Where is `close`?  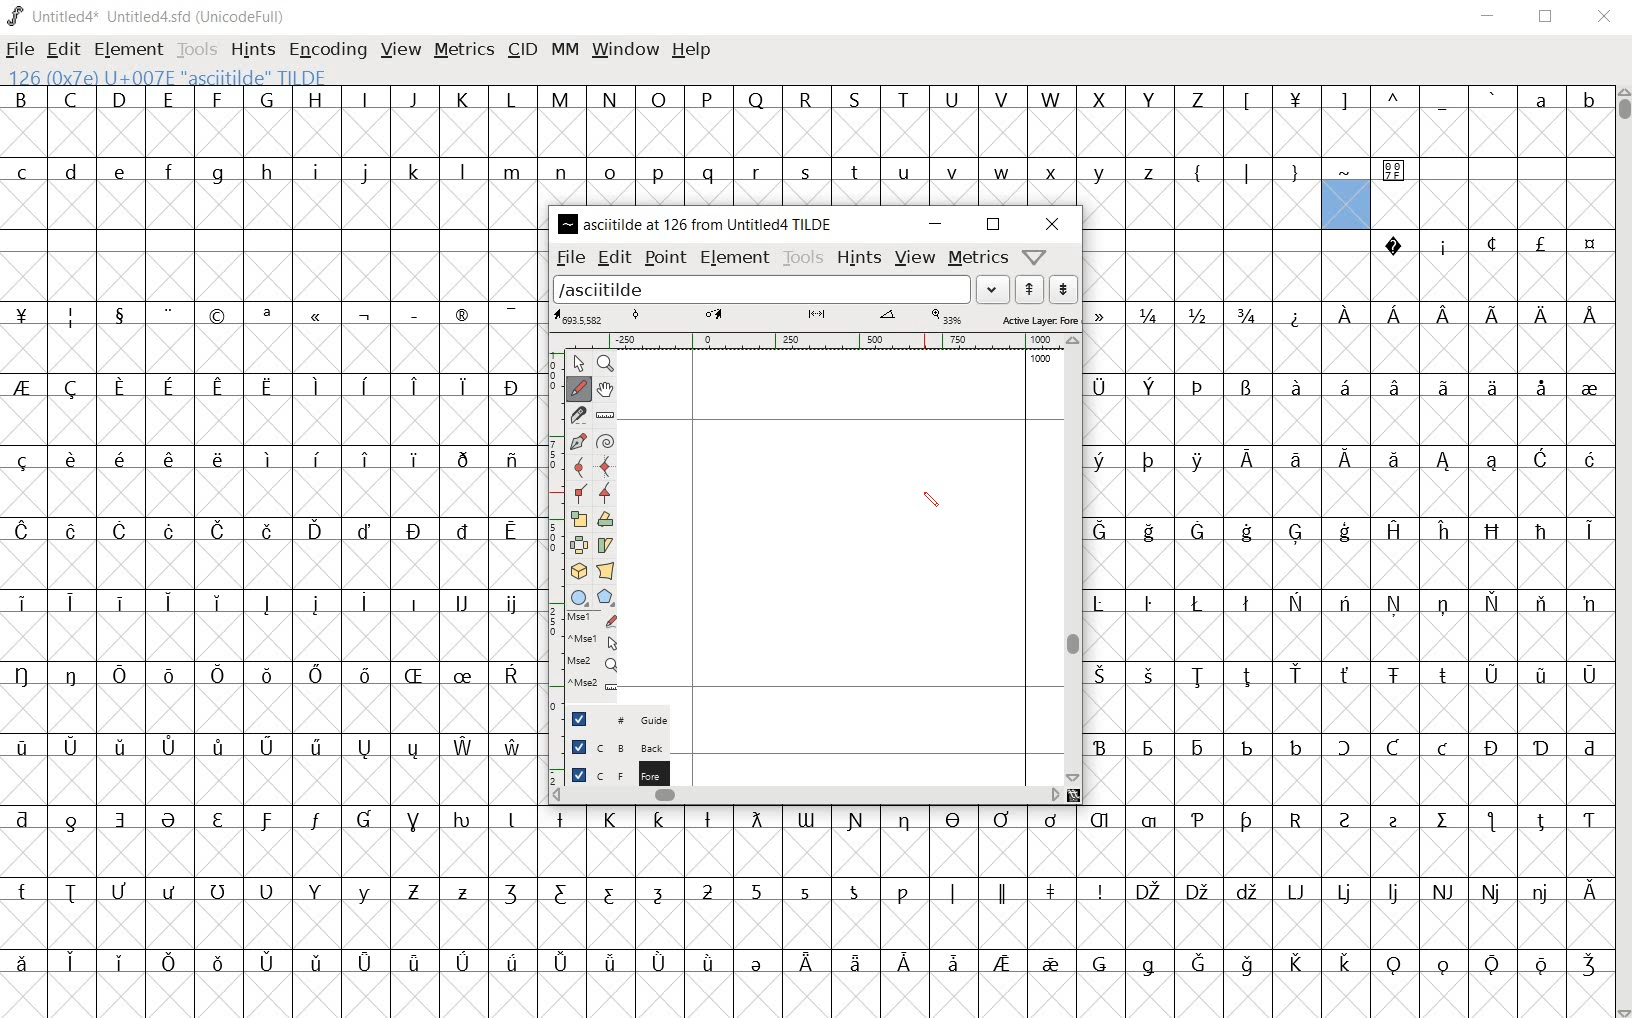
close is located at coordinates (1050, 222).